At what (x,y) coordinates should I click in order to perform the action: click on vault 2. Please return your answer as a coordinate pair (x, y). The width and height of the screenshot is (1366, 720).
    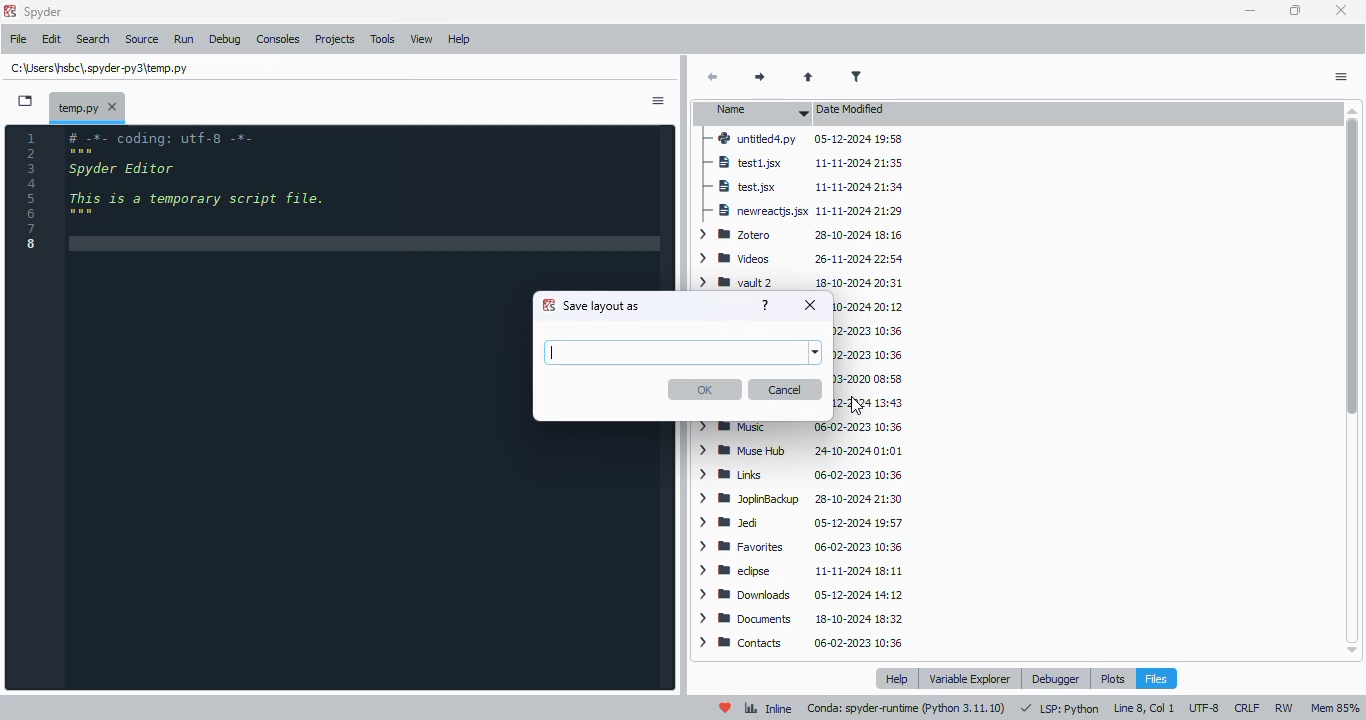
    Looking at the image, I should click on (801, 281).